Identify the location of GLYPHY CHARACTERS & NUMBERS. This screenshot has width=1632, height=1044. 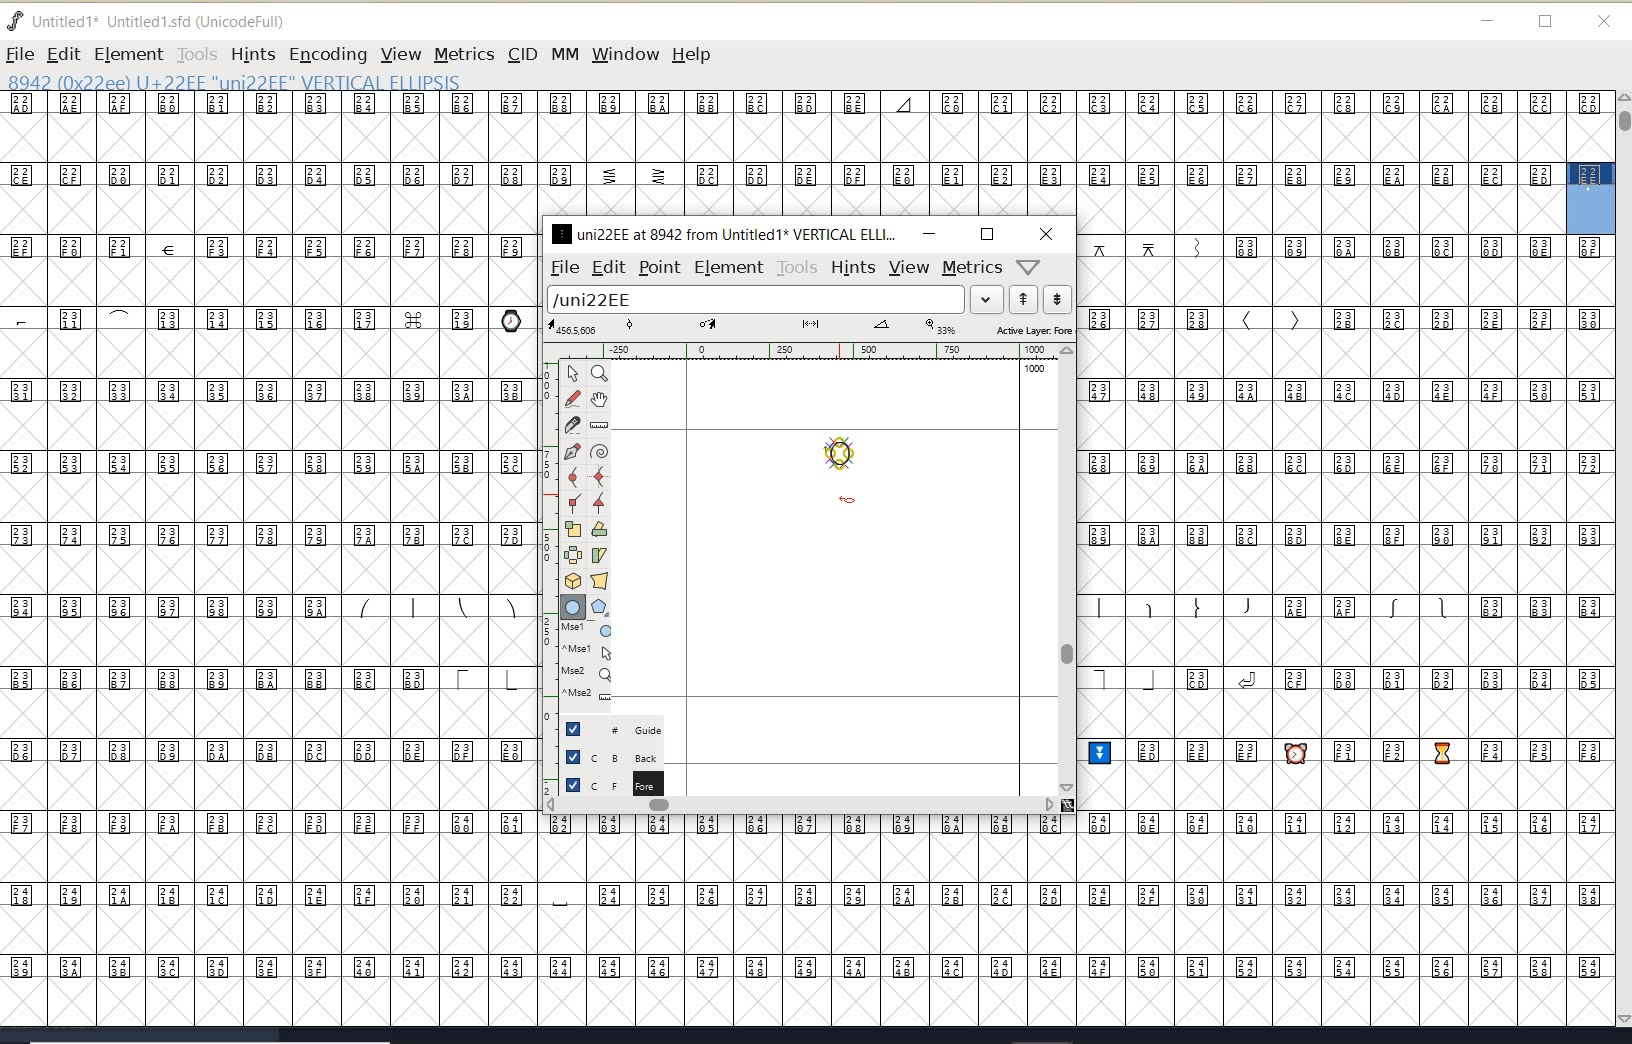
(541, 919).